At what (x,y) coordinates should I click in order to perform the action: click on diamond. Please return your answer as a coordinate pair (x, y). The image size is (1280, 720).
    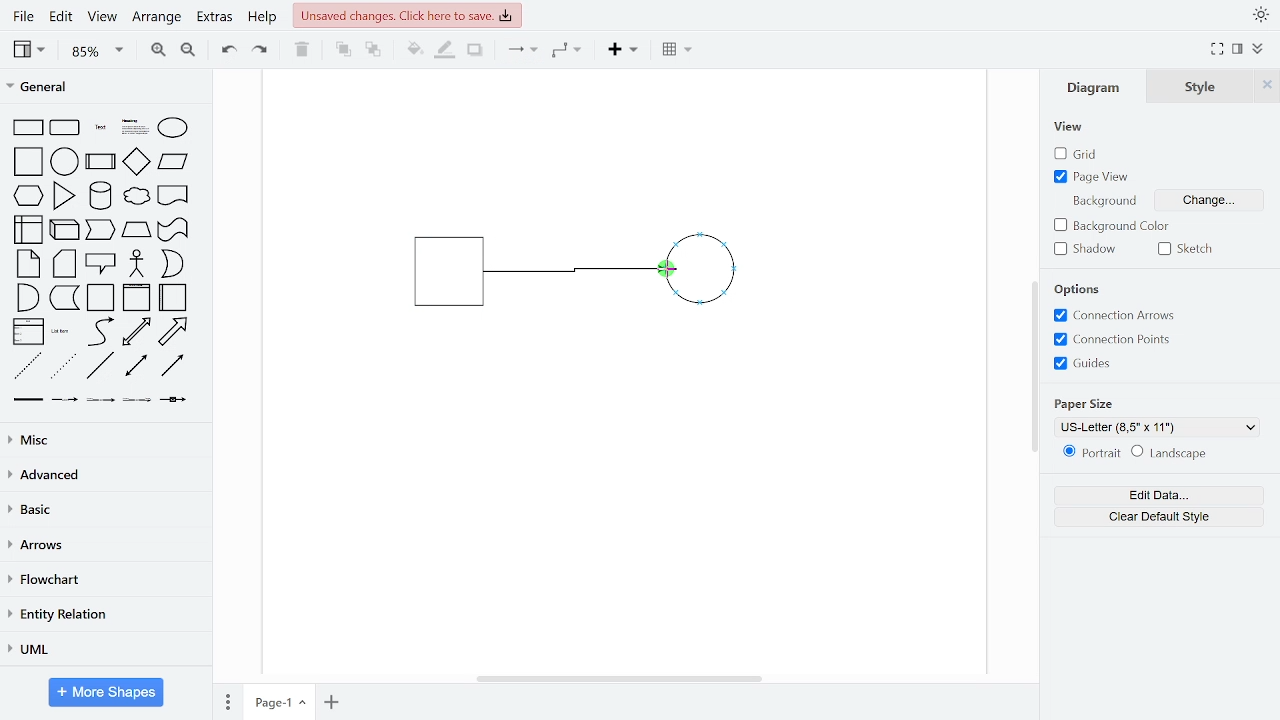
    Looking at the image, I should click on (136, 163).